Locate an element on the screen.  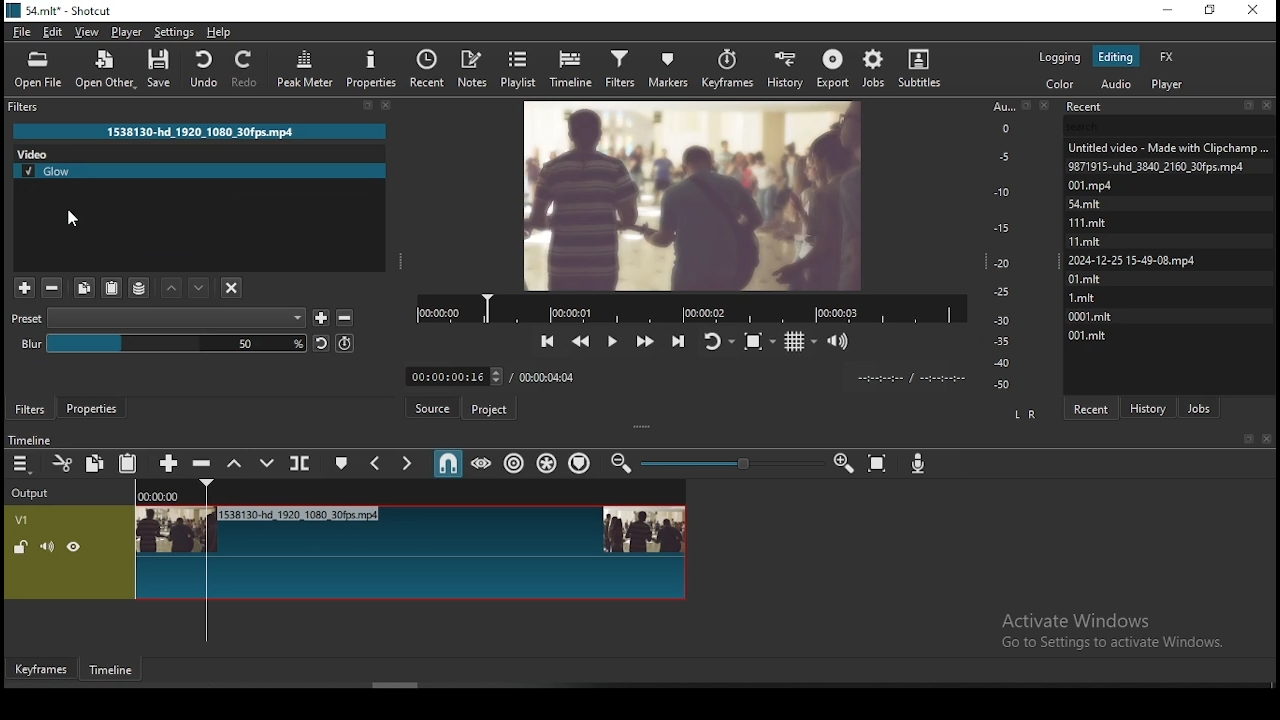
export is located at coordinates (832, 69).